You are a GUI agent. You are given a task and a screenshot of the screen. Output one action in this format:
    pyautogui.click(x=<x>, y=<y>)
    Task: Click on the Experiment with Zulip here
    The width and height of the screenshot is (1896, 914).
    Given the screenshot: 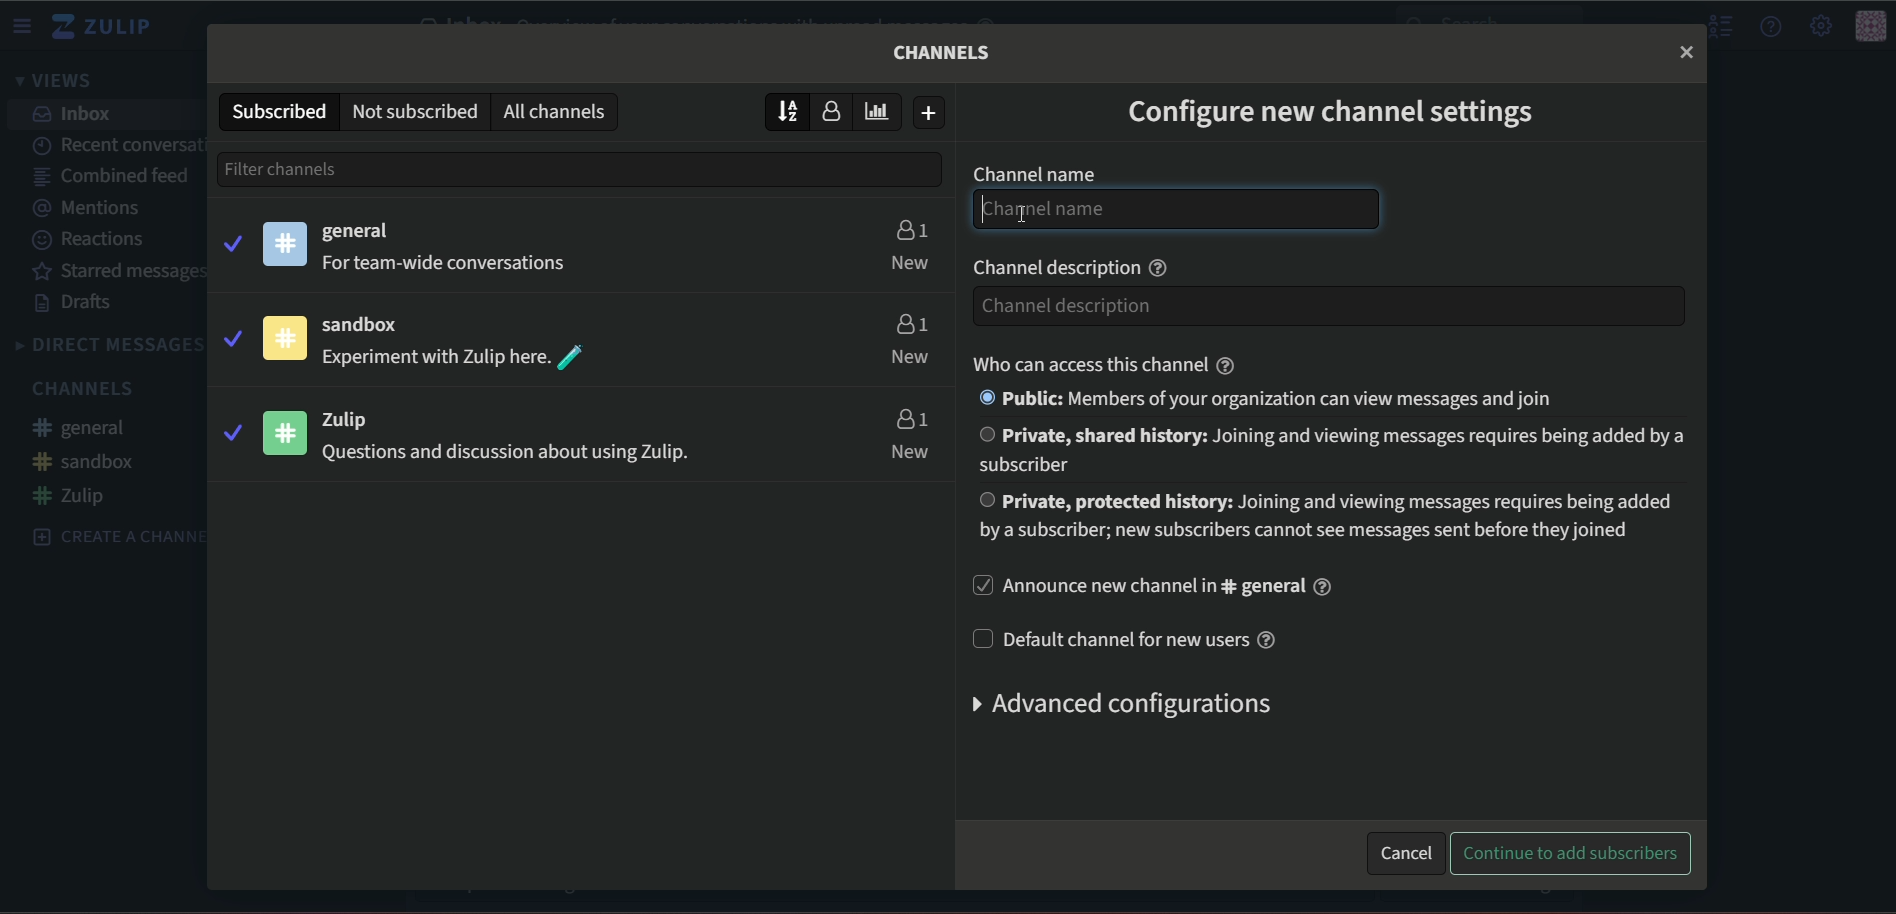 What is the action you would take?
    pyautogui.click(x=461, y=358)
    